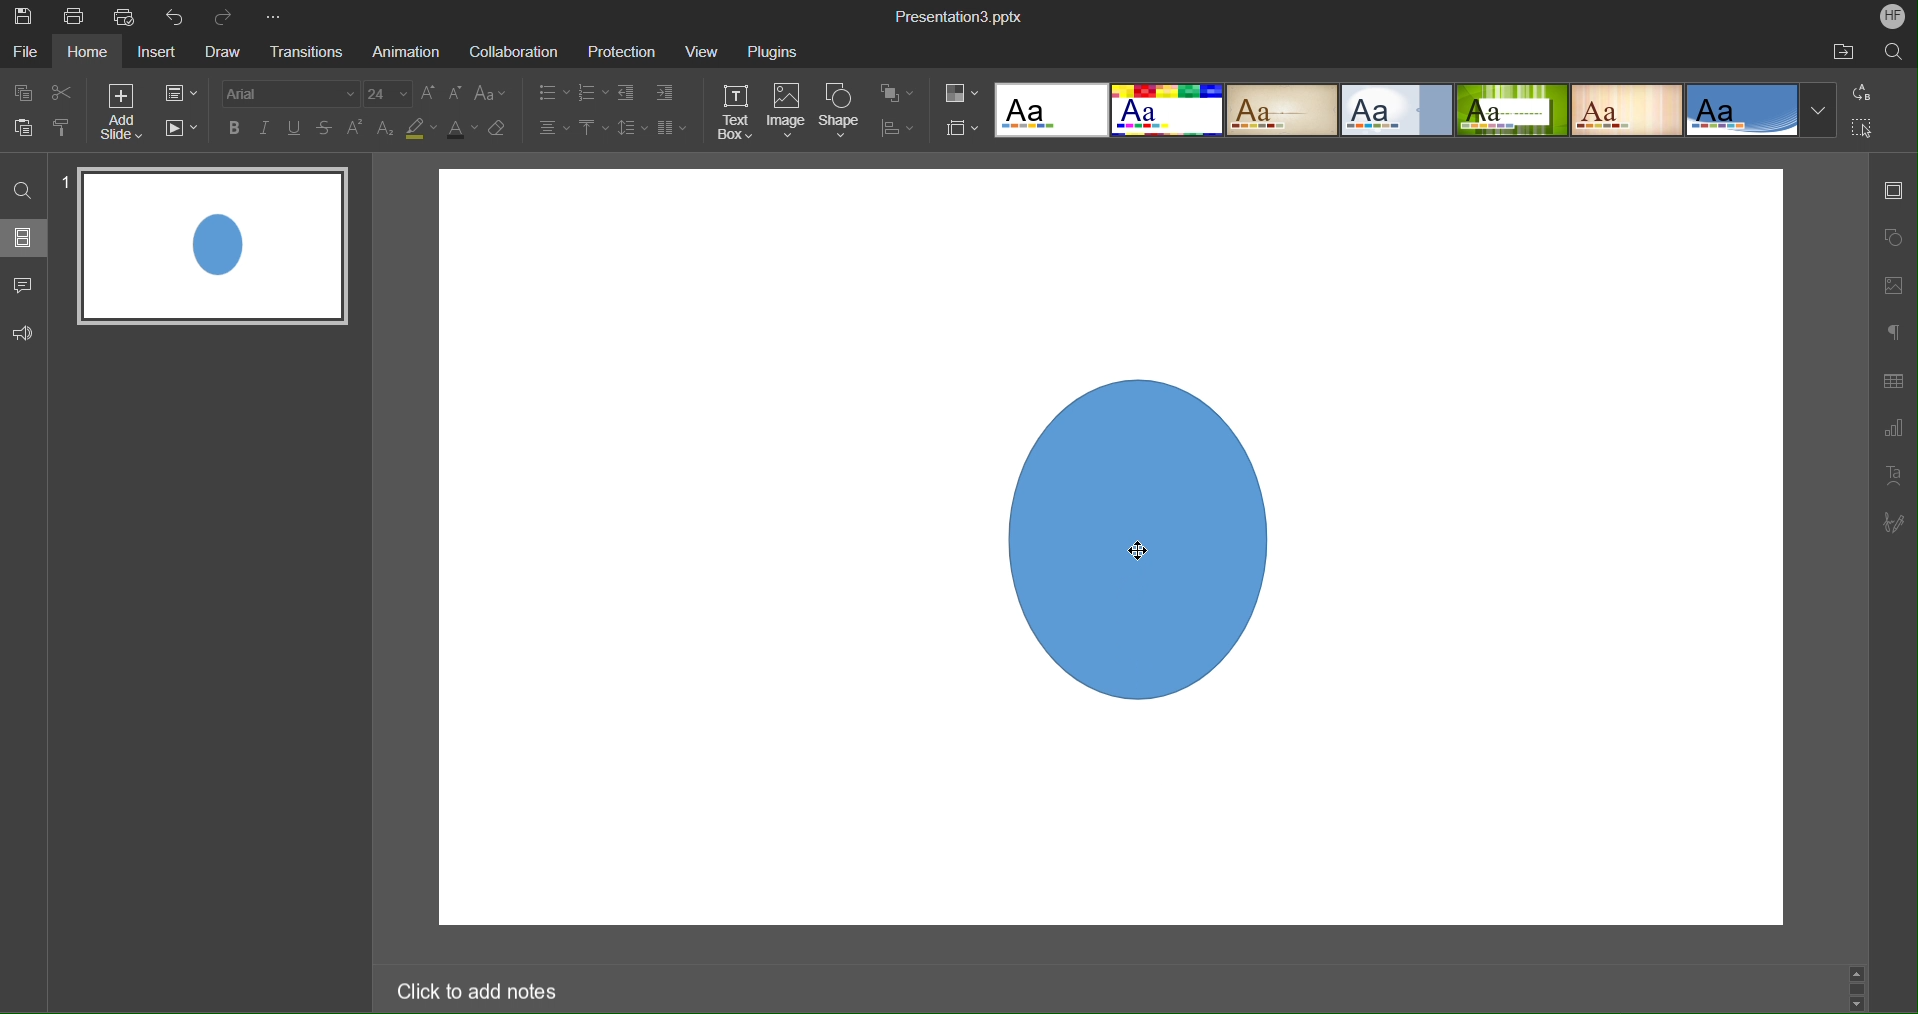  Describe the element at coordinates (74, 15) in the screenshot. I see `Print` at that location.